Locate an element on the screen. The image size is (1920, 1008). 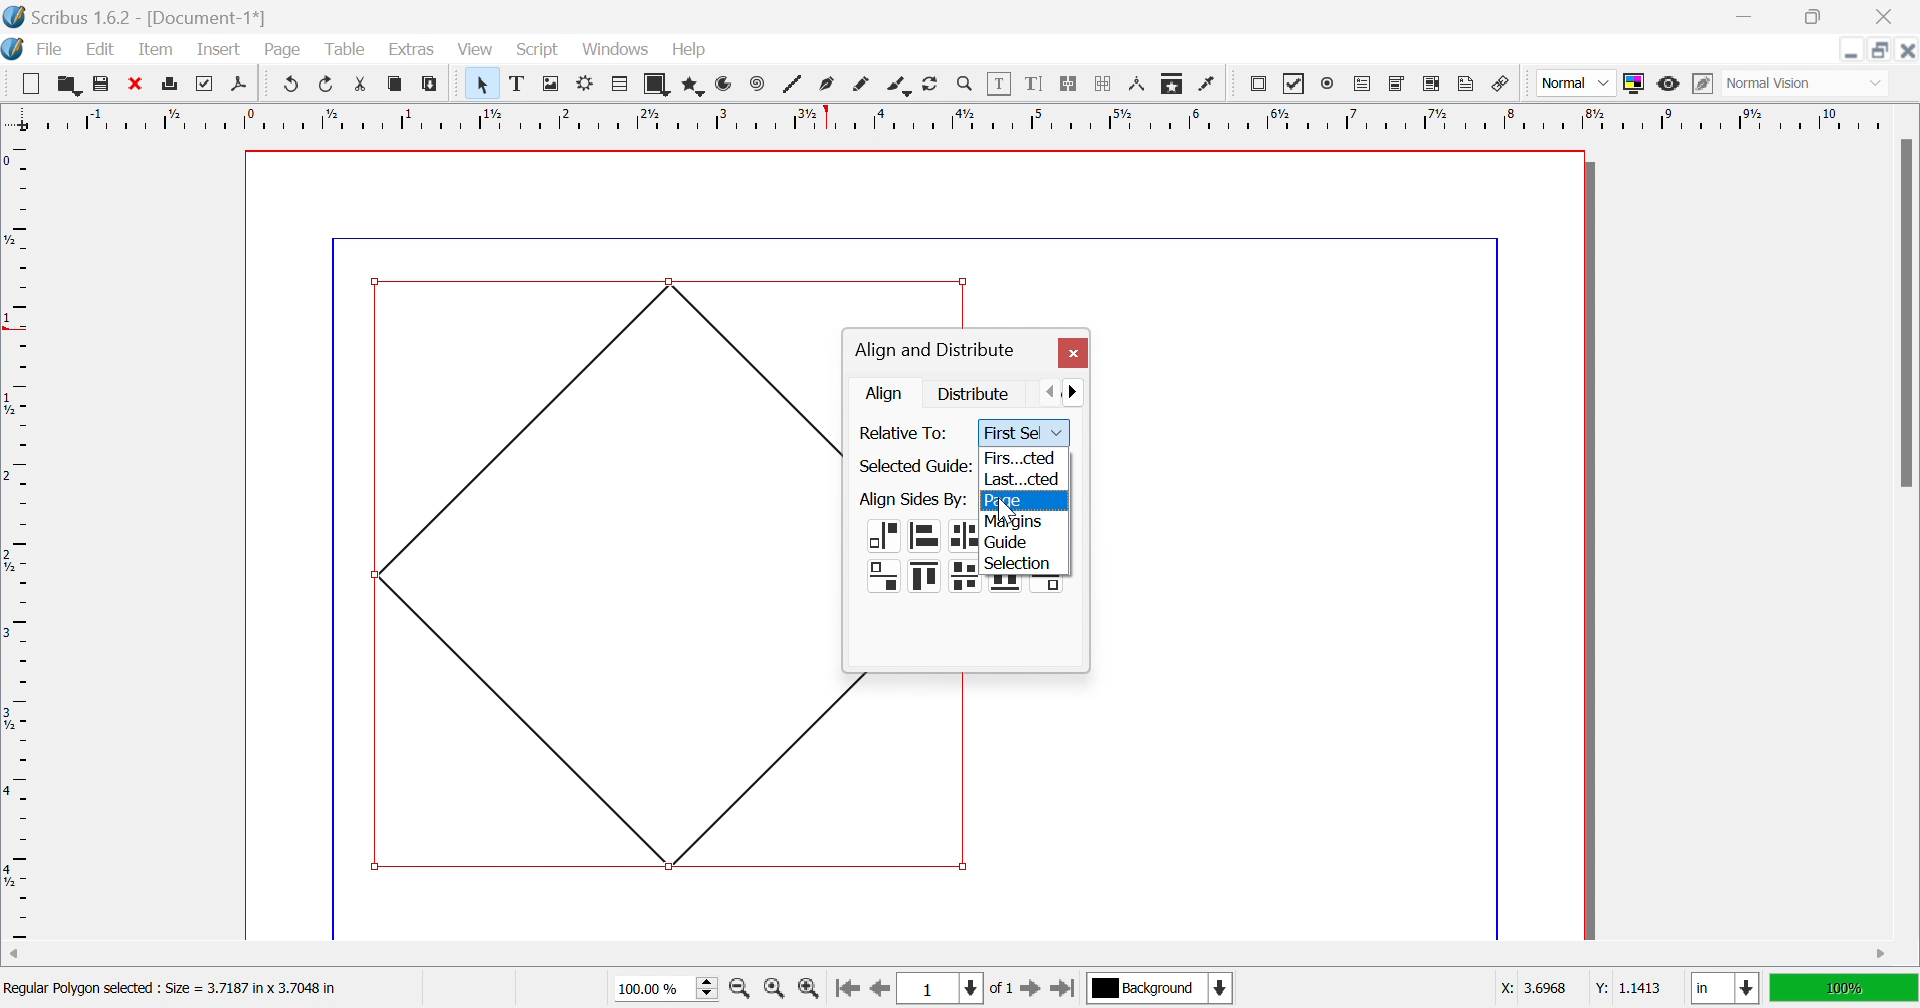
of 1 is located at coordinates (999, 990).